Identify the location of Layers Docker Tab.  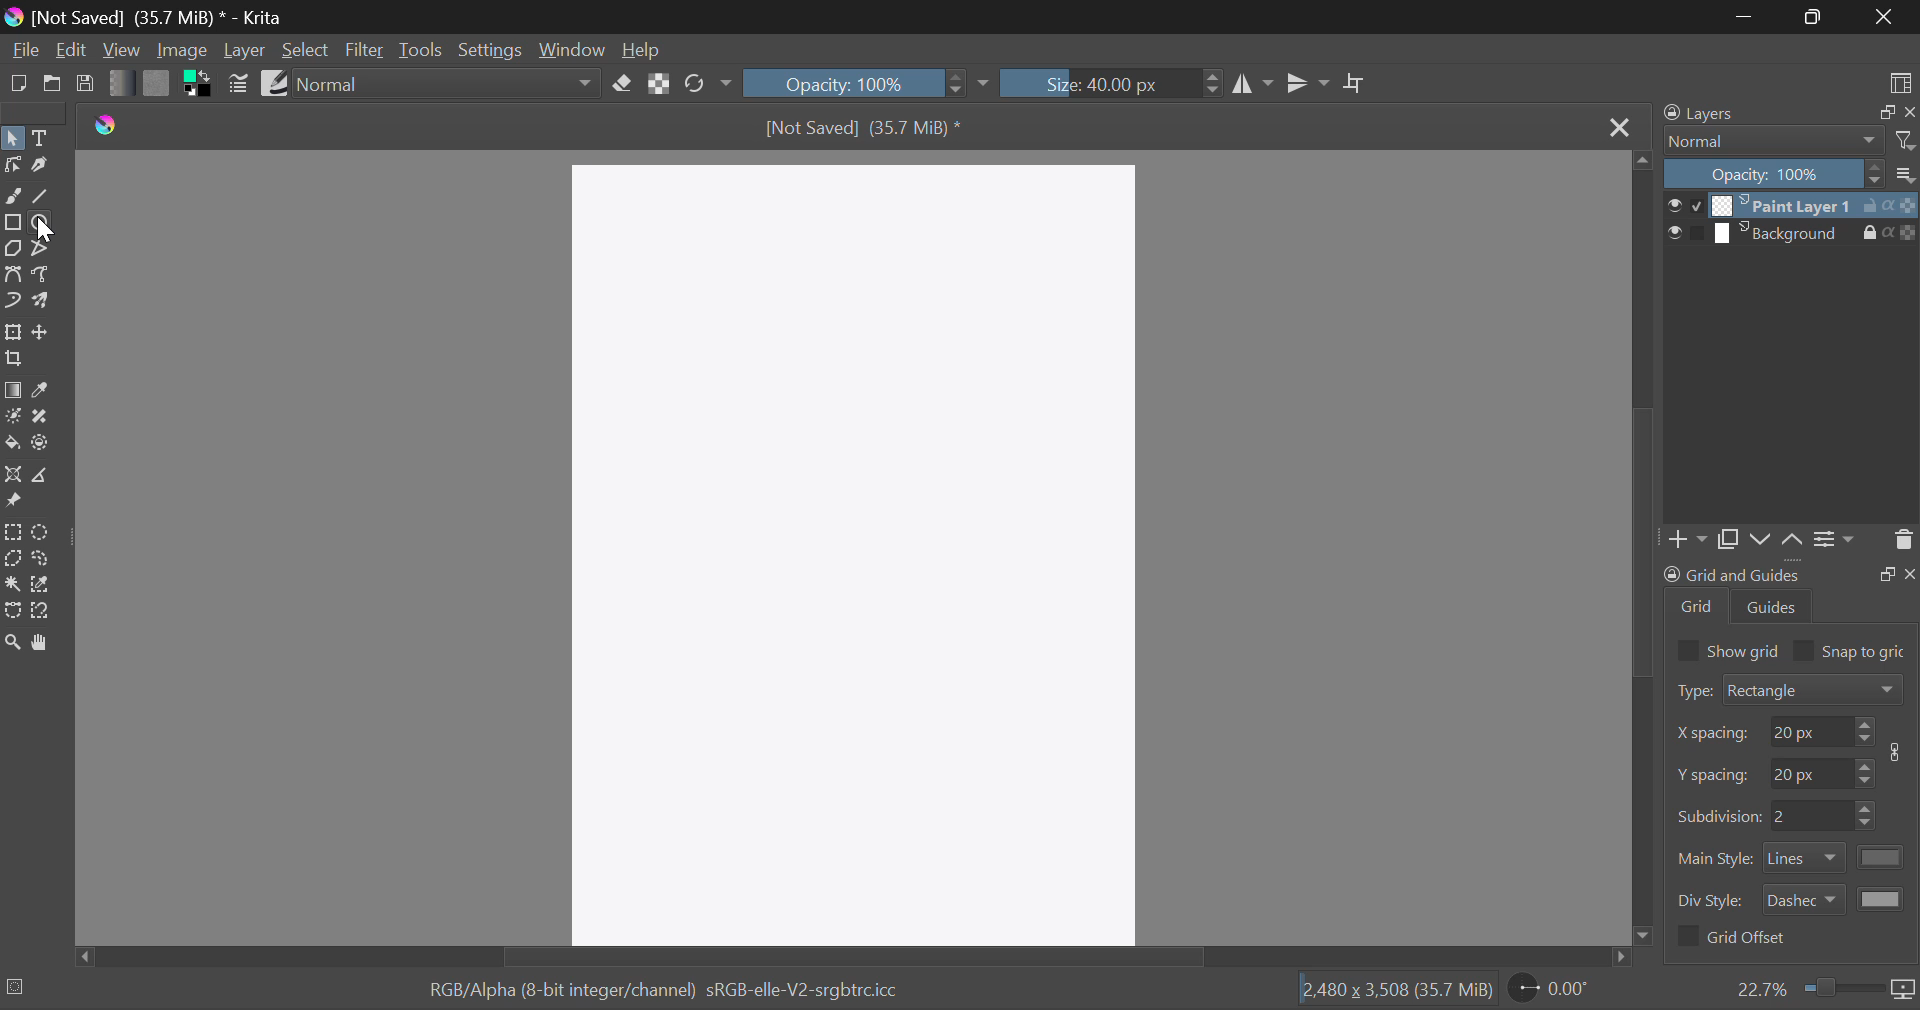
(1784, 115).